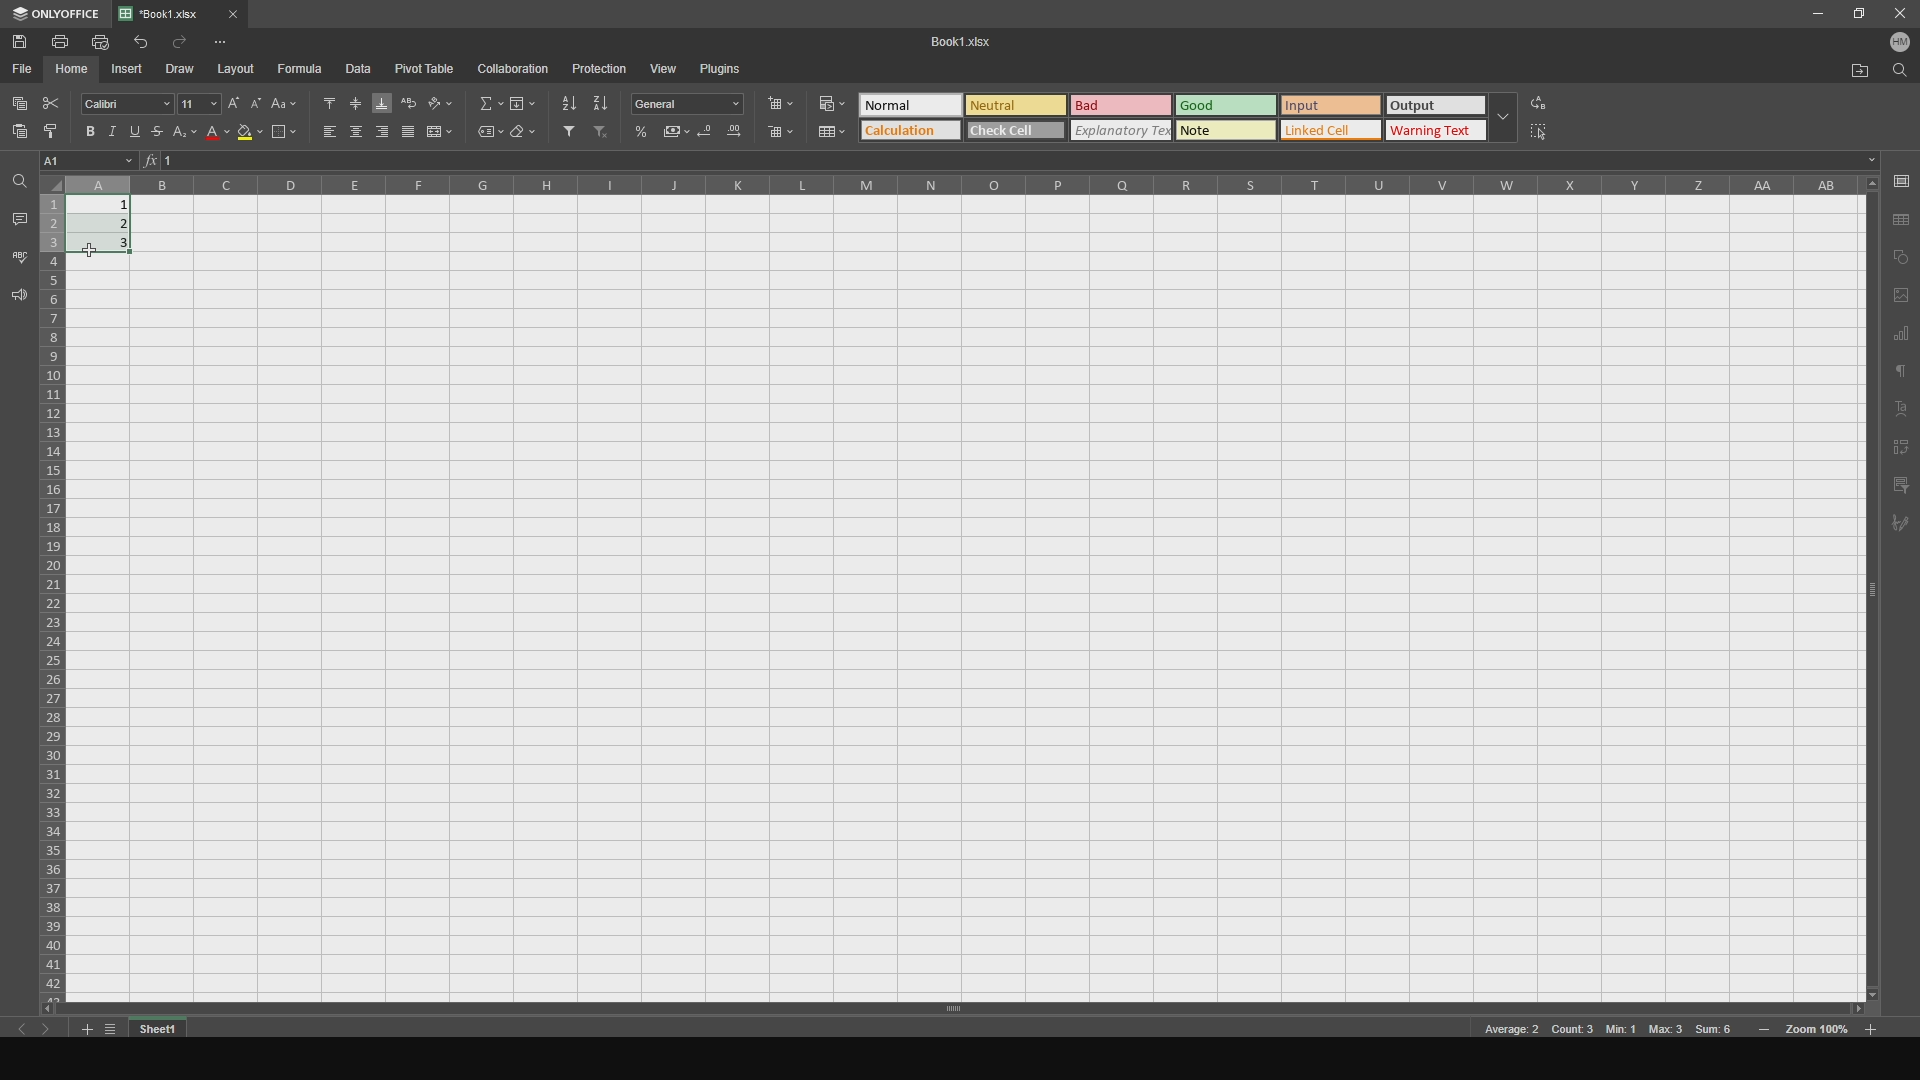 The height and width of the screenshot is (1080, 1920). I want to click on summation, so click(485, 102).